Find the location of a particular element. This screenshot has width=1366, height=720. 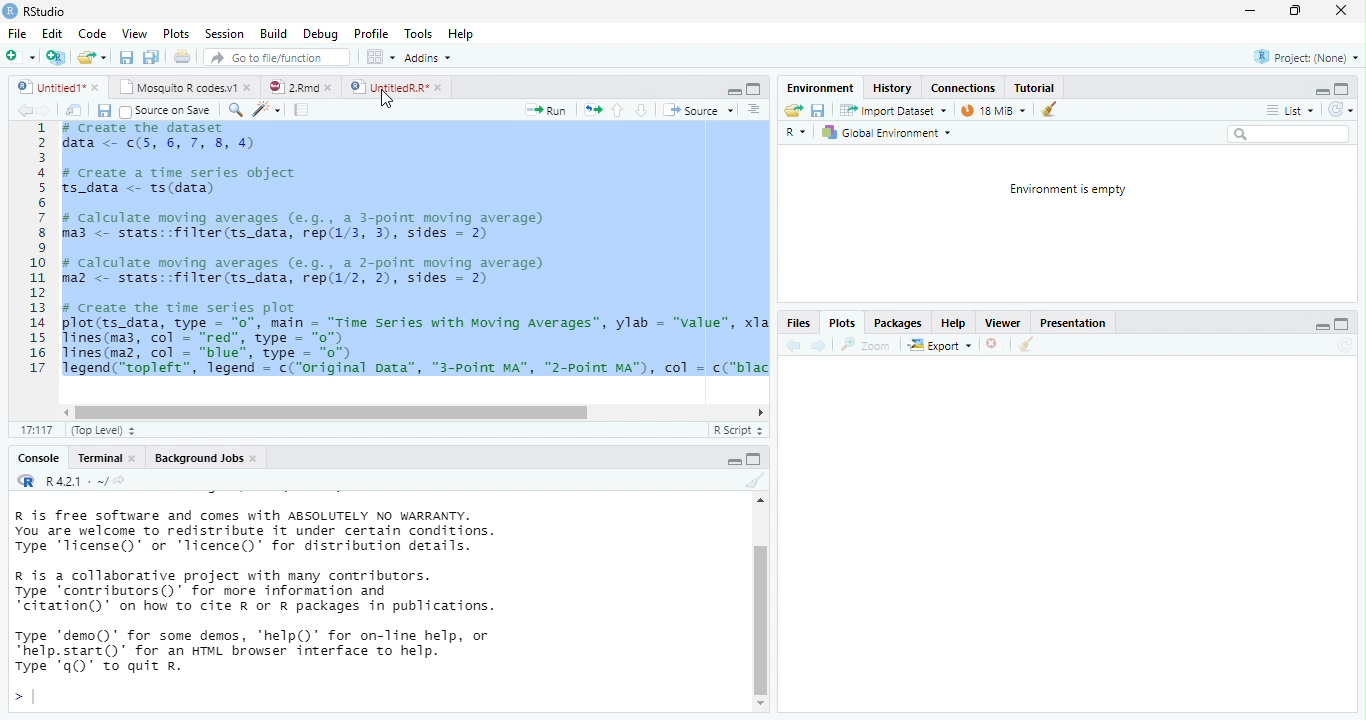

R is located at coordinates (24, 480).